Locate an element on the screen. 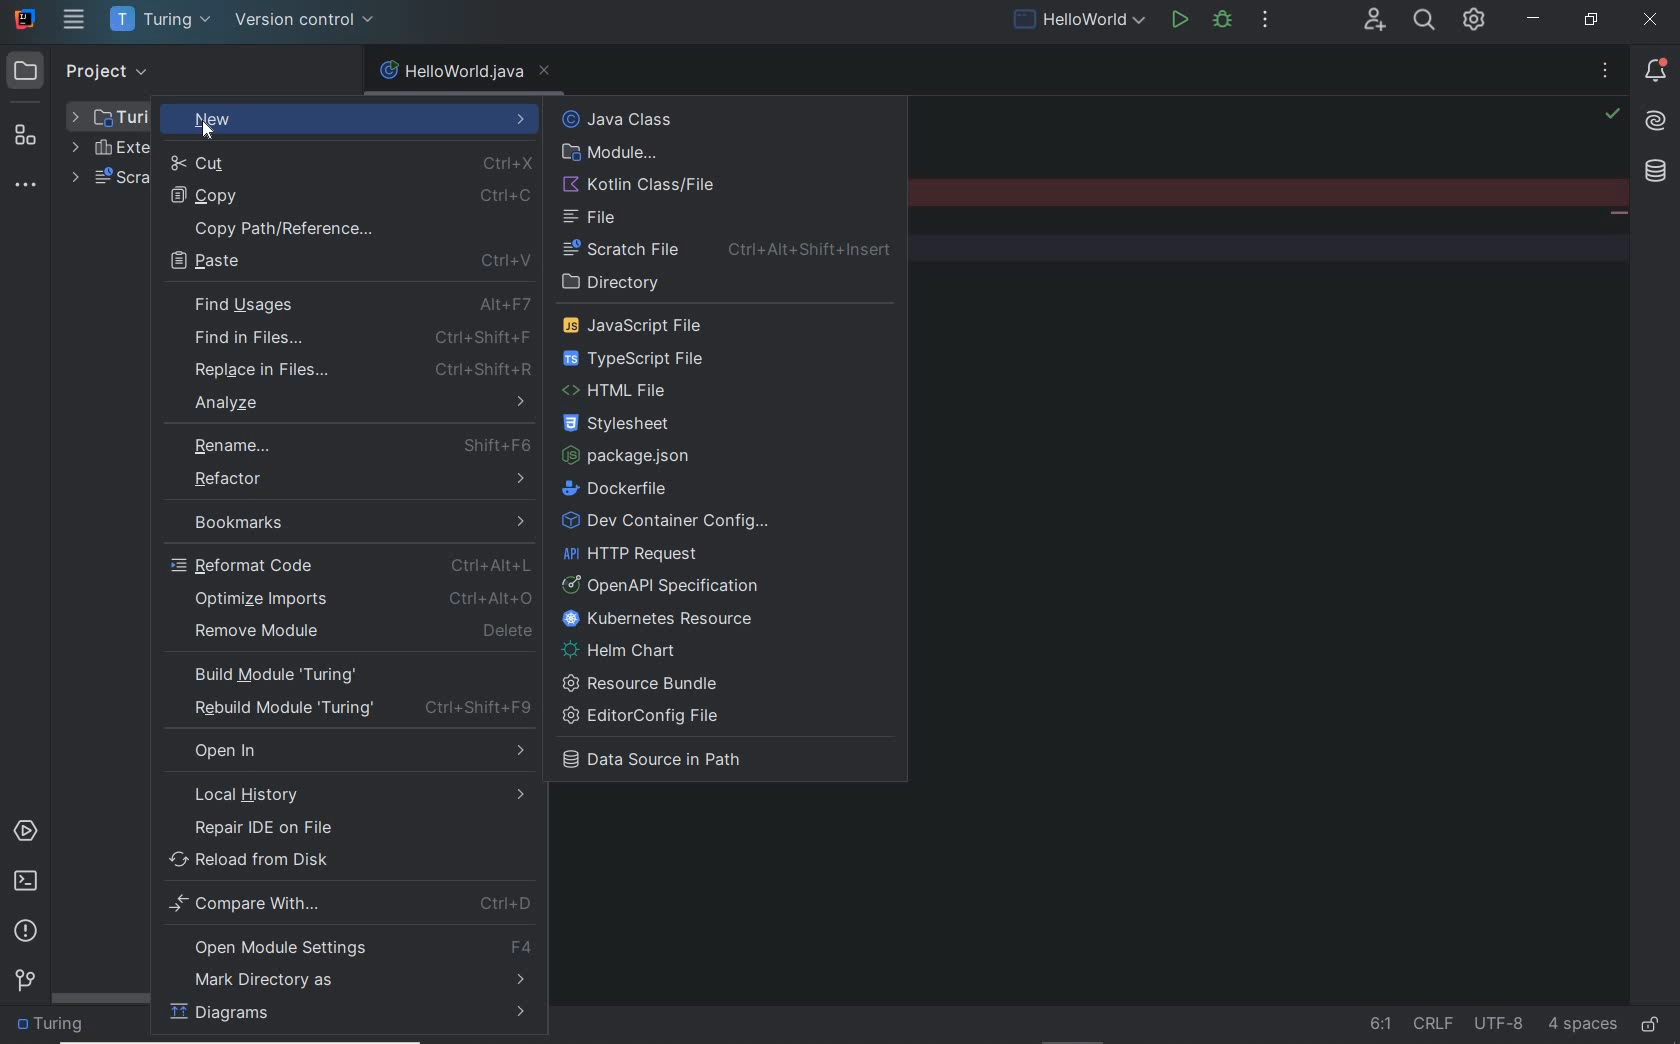  dockerfile is located at coordinates (623, 488).